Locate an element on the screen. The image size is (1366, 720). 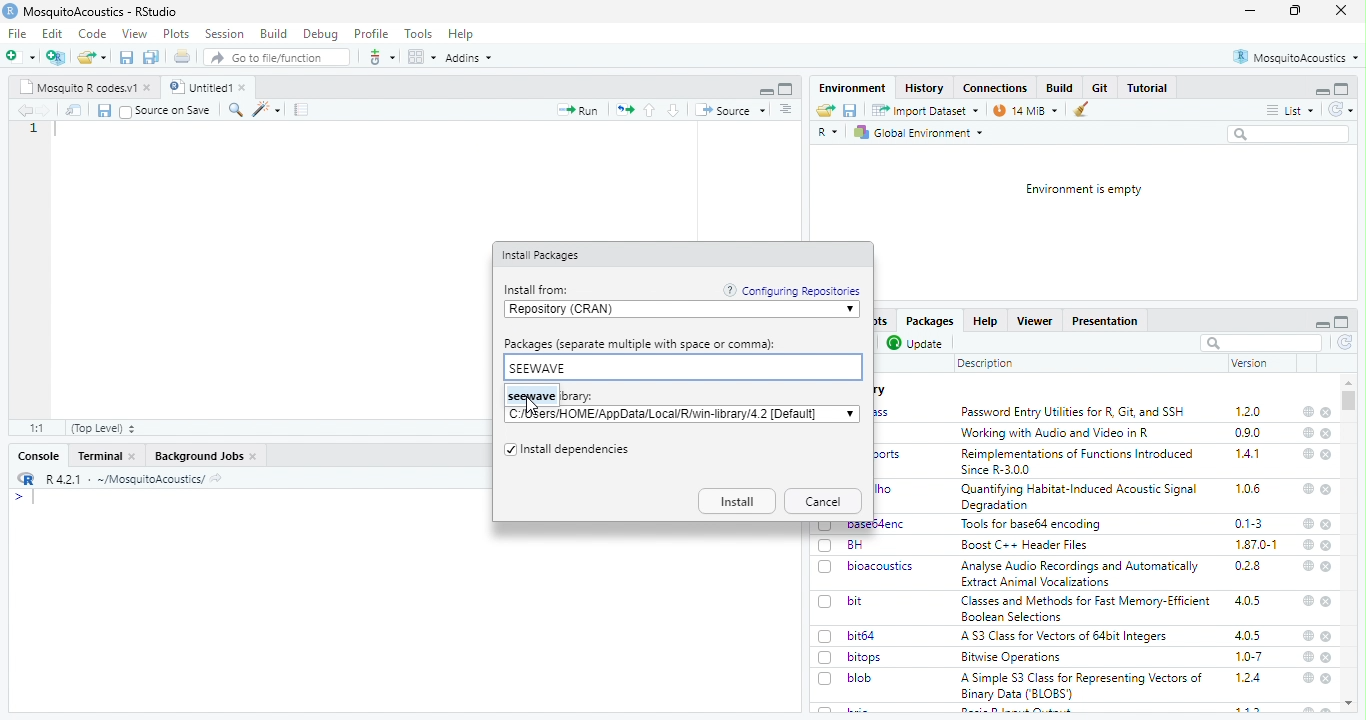
searchbox is located at coordinates (1261, 343).